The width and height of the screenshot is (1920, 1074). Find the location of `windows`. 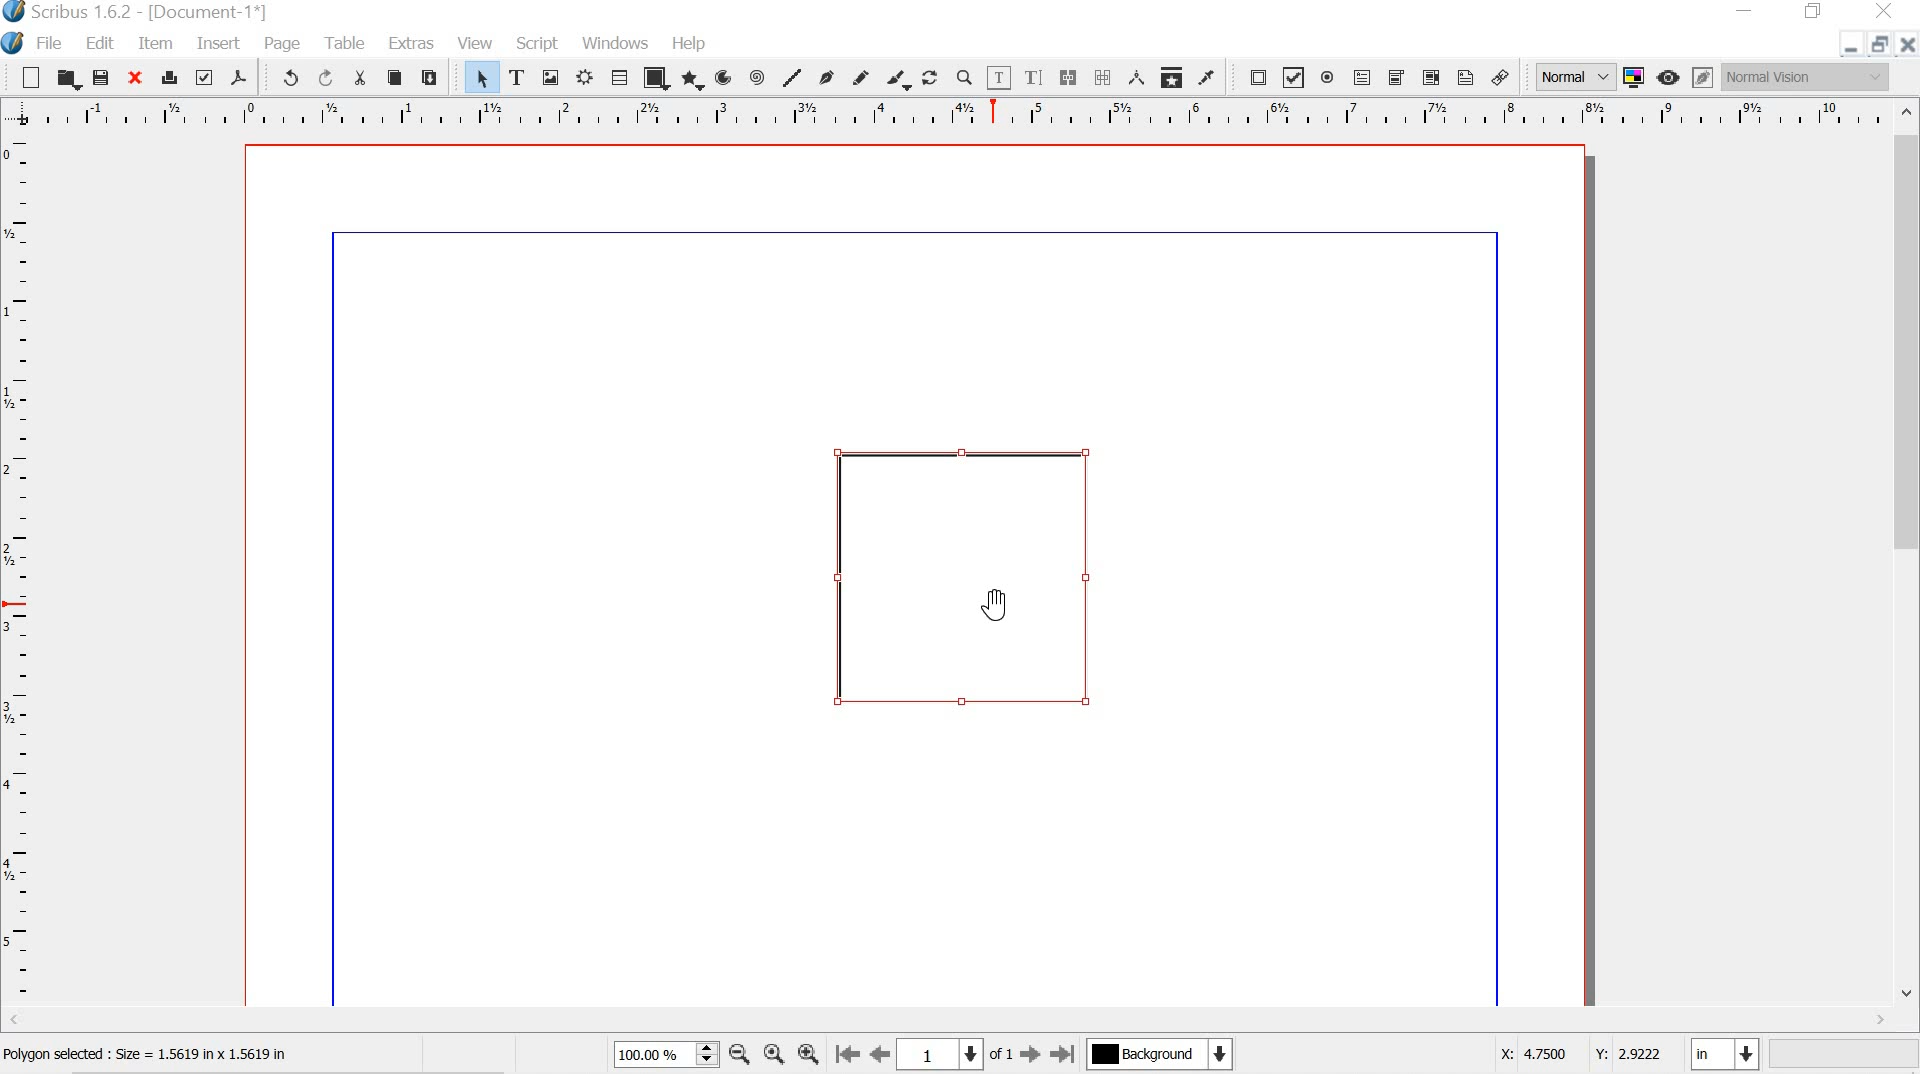

windows is located at coordinates (617, 44).